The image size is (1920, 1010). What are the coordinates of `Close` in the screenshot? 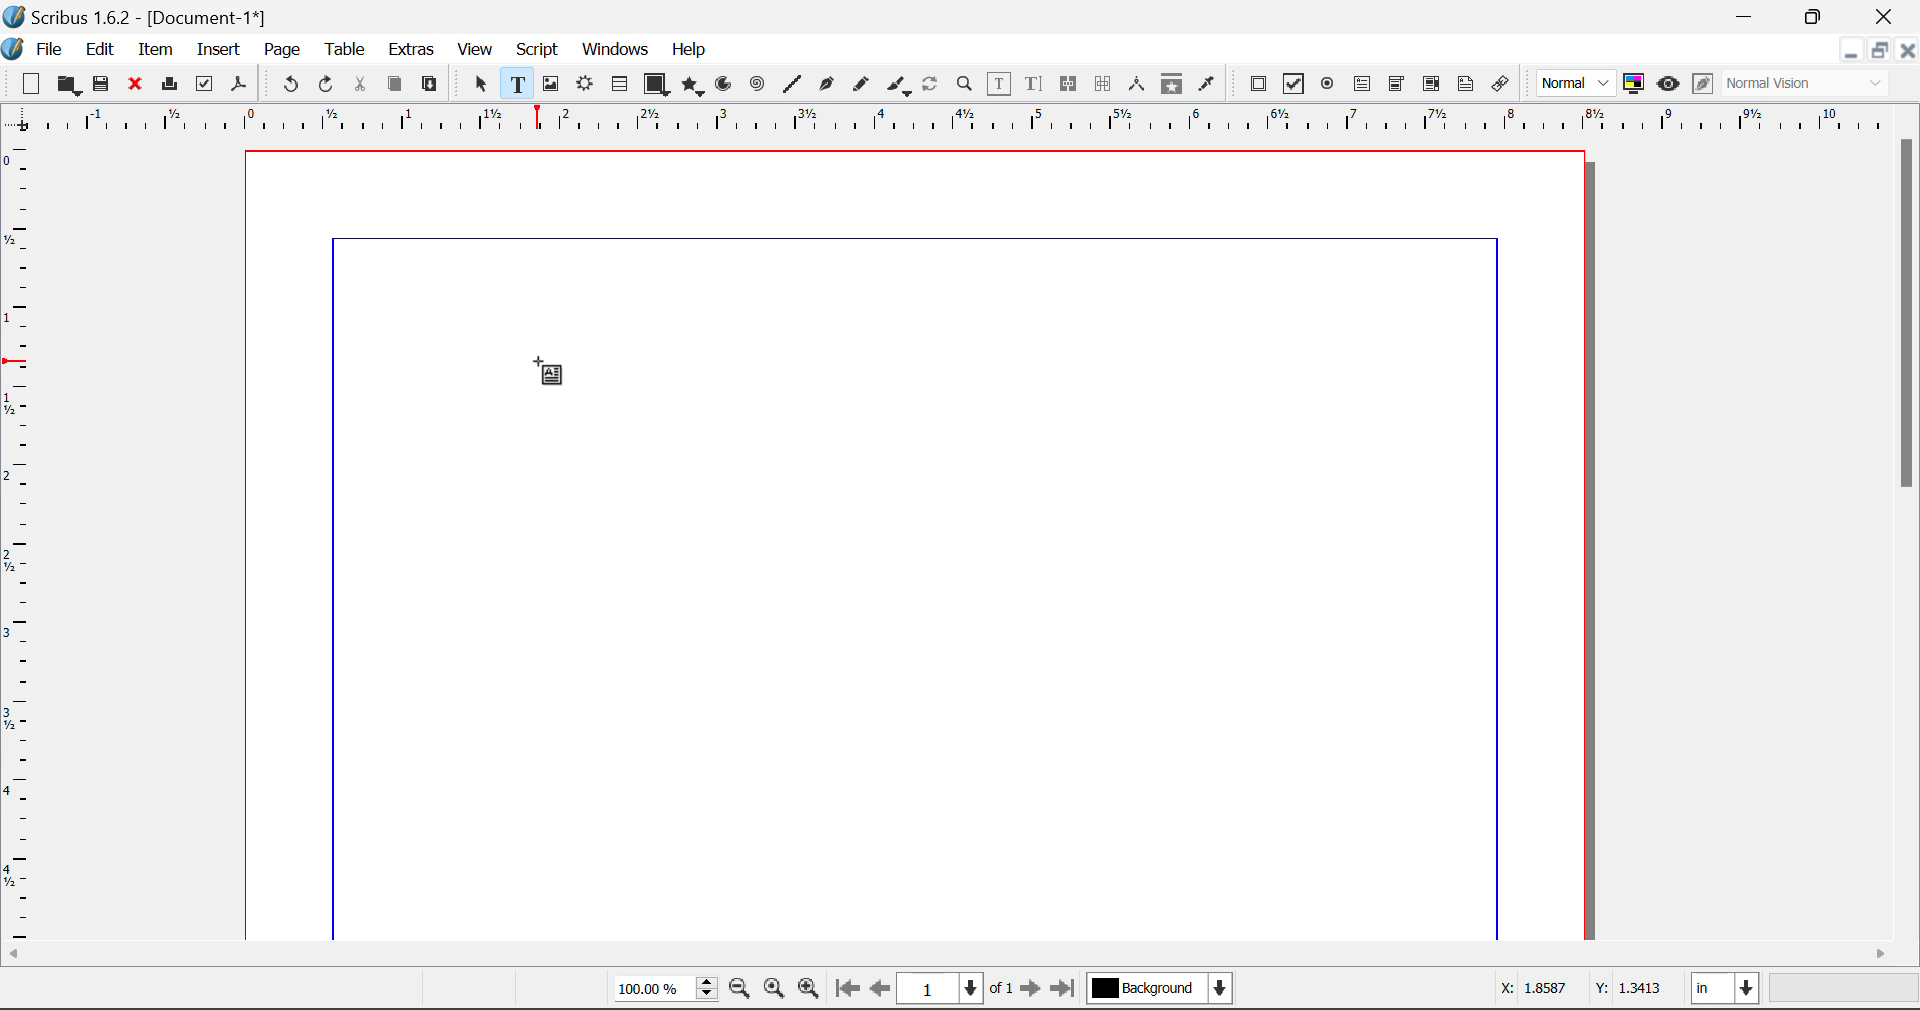 It's located at (1908, 50).